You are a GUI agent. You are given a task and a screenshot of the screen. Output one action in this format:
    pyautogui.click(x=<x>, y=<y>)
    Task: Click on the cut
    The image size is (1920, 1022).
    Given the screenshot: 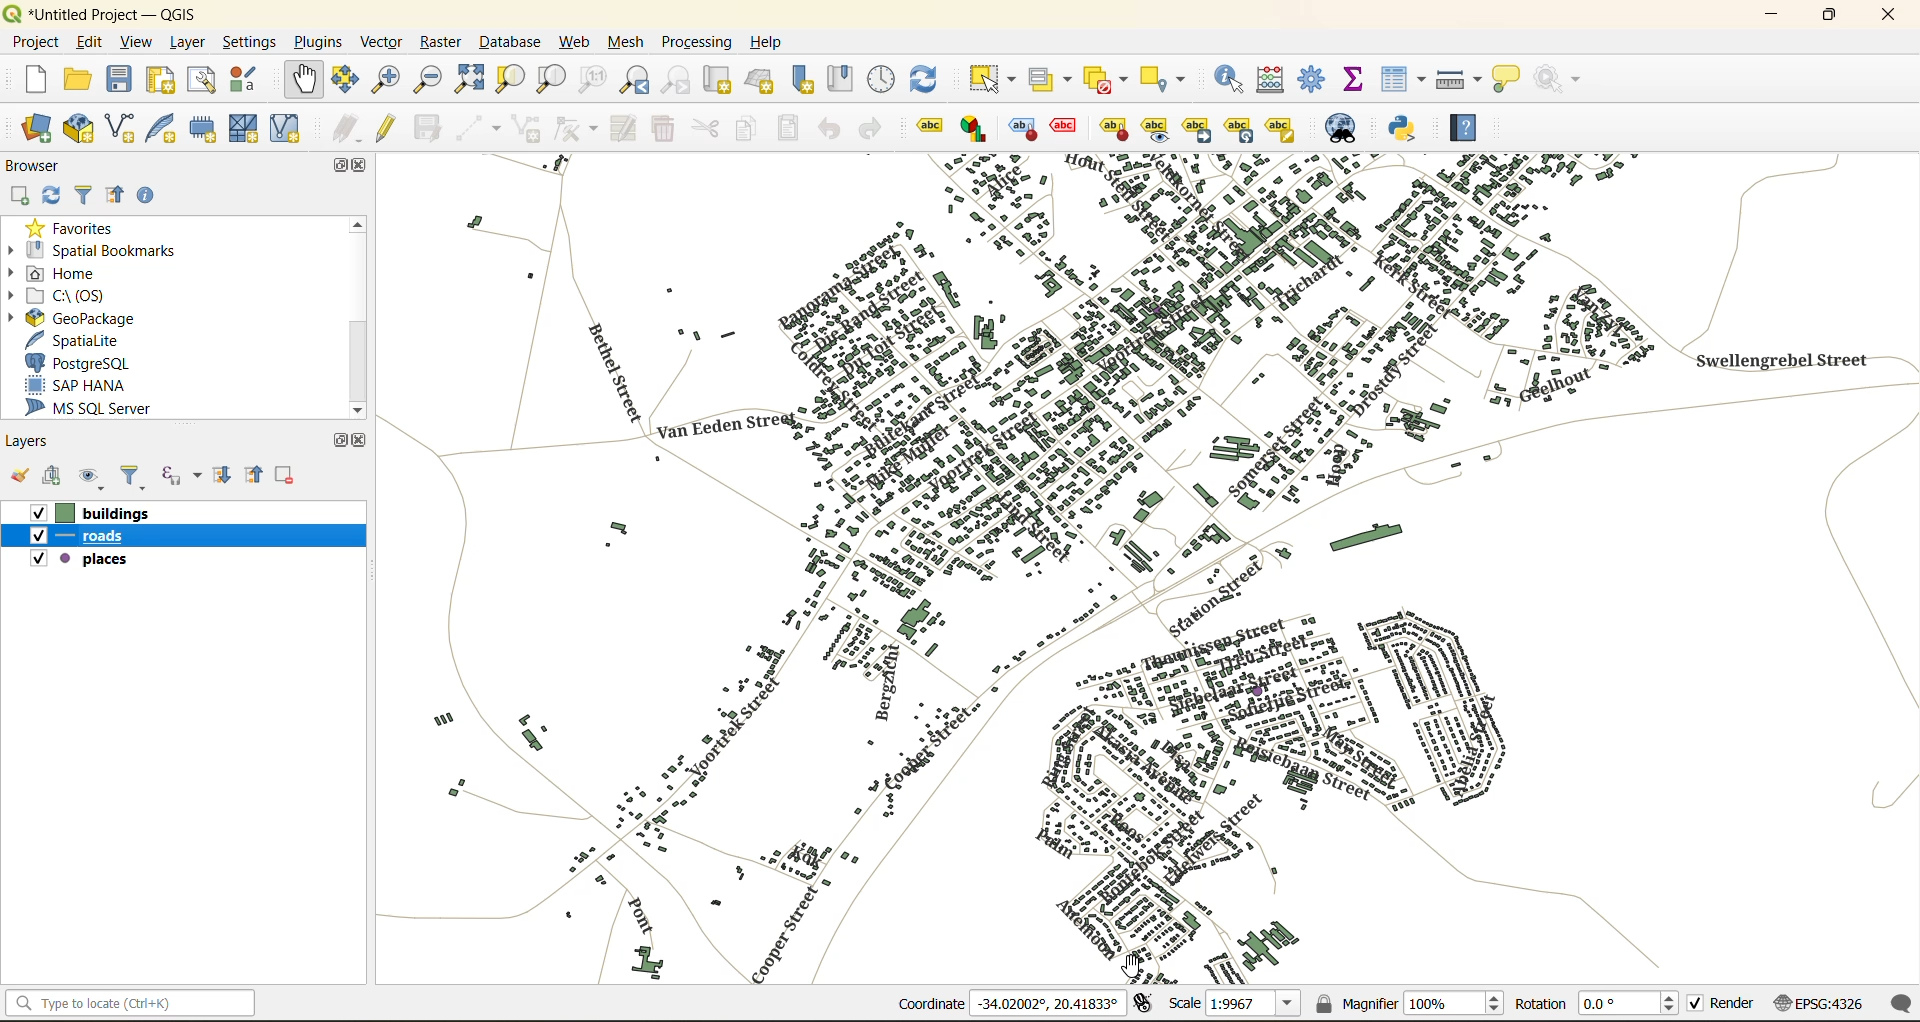 What is the action you would take?
    pyautogui.click(x=708, y=130)
    